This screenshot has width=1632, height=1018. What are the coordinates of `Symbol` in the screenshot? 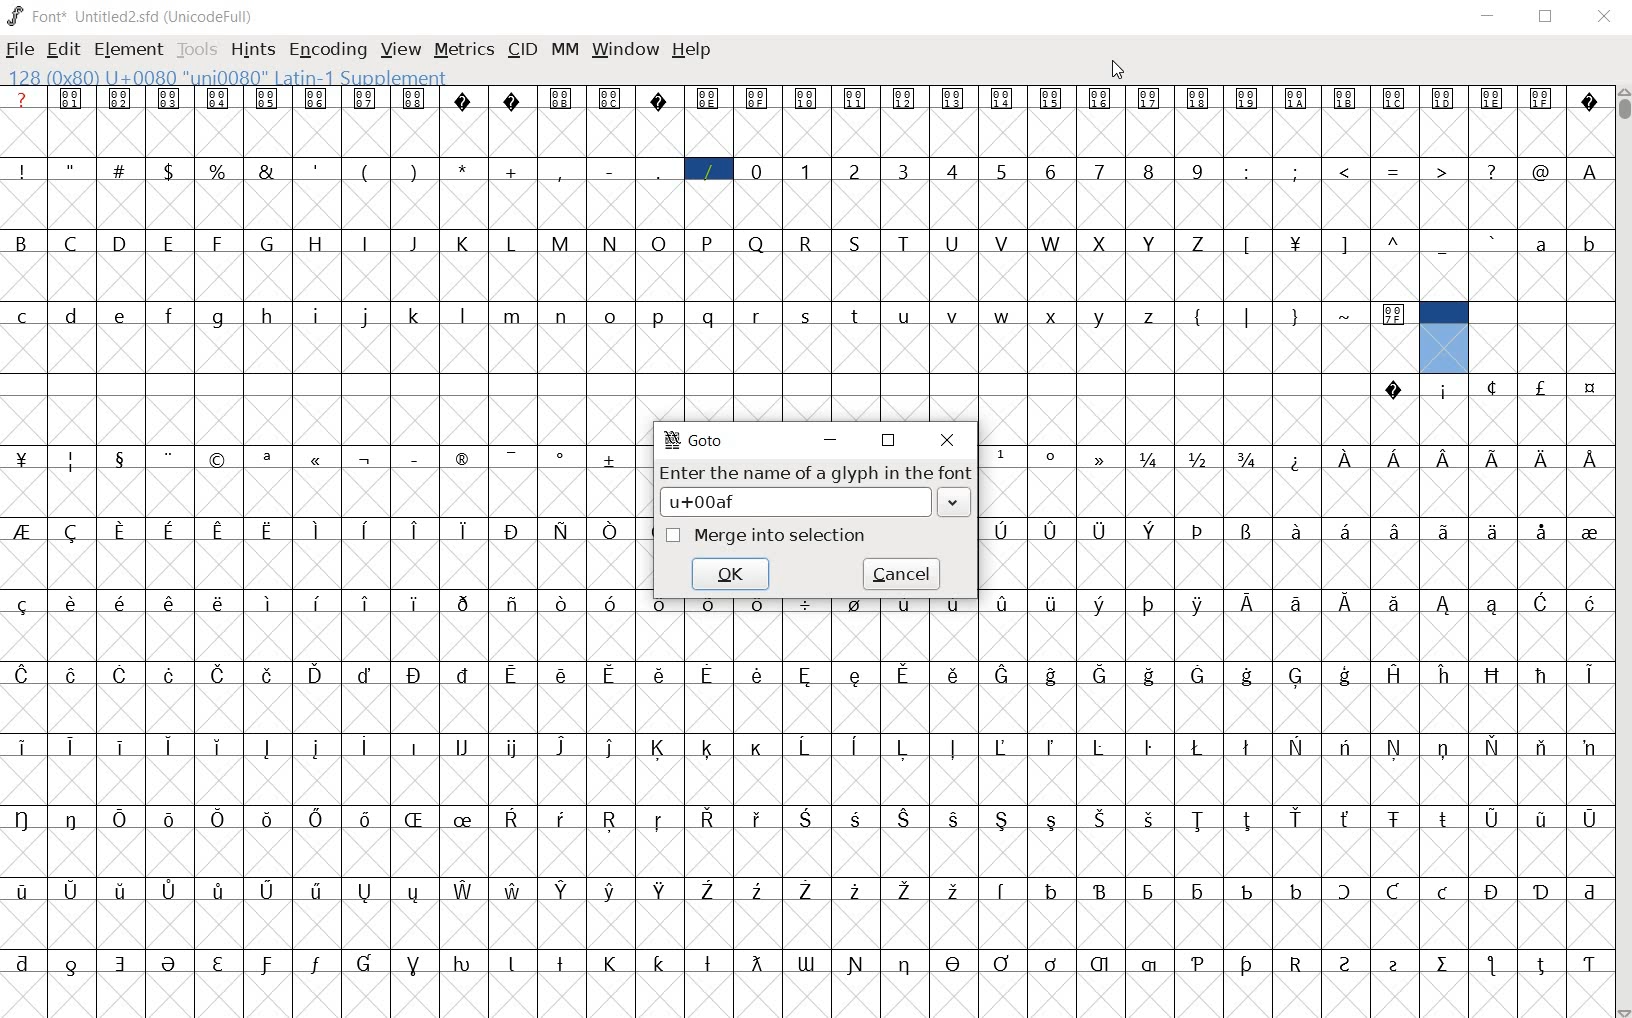 It's located at (904, 99).